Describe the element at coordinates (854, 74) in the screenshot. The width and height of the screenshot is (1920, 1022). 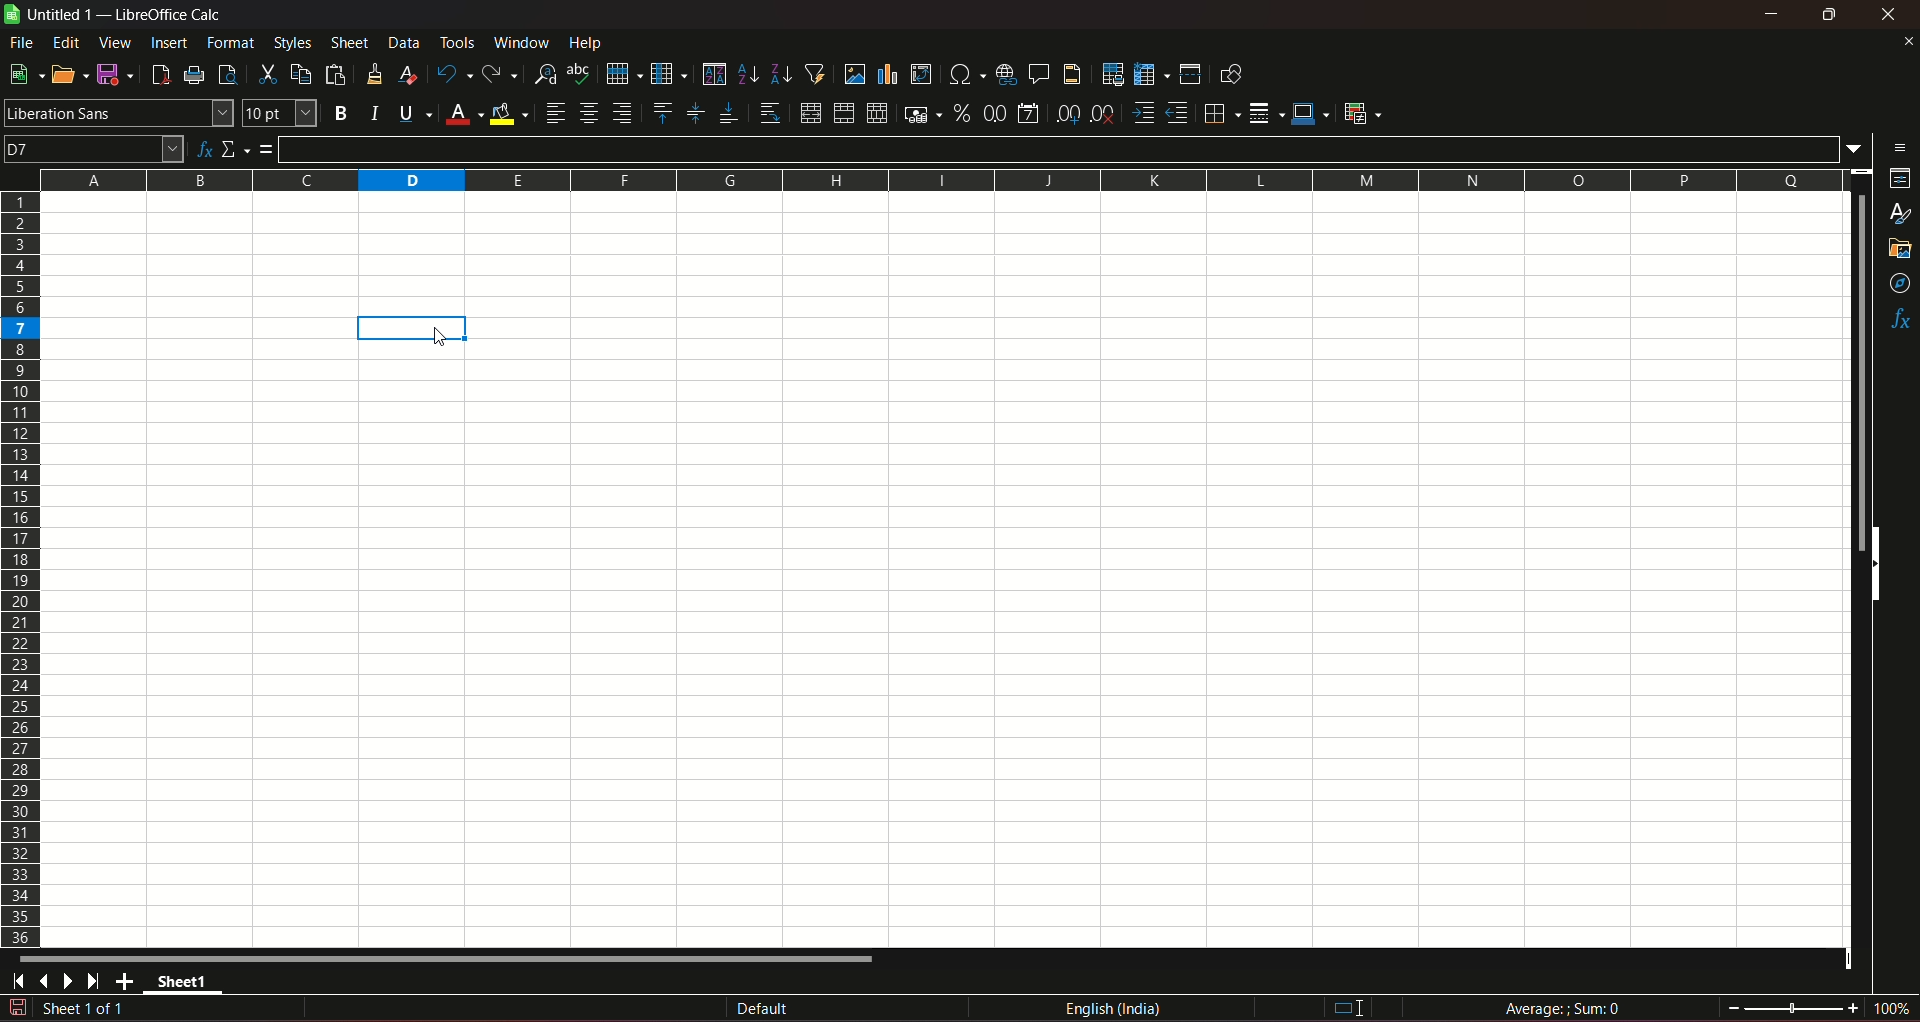
I see `insert image` at that location.